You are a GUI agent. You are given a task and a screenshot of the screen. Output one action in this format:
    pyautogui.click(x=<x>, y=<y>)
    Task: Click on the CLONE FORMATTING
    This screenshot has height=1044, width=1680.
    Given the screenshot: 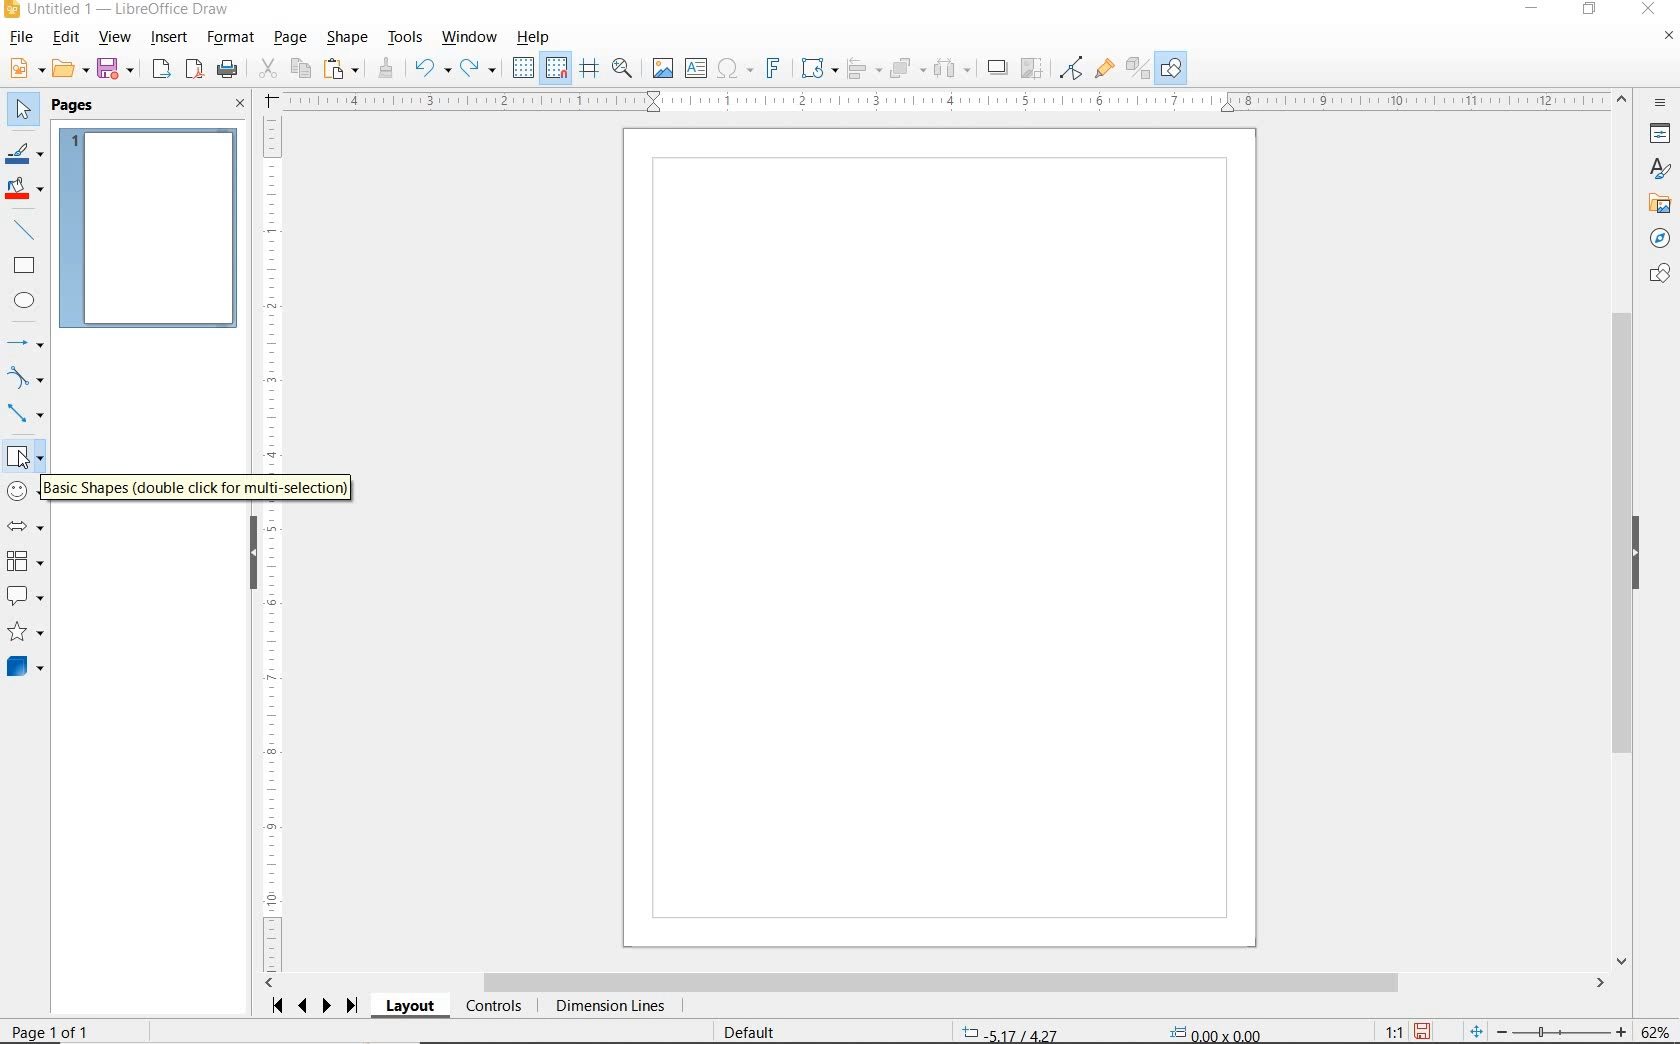 What is the action you would take?
    pyautogui.click(x=385, y=69)
    